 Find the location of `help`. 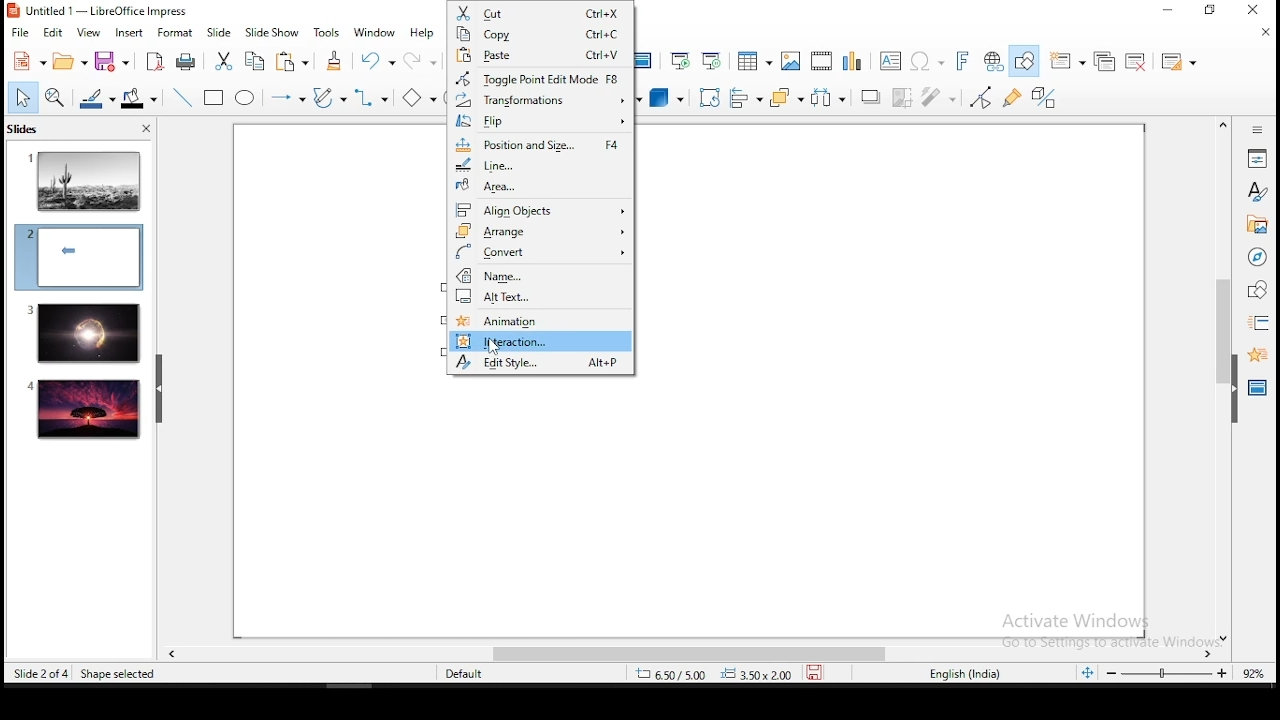

help is located at coordinates (427, 34).